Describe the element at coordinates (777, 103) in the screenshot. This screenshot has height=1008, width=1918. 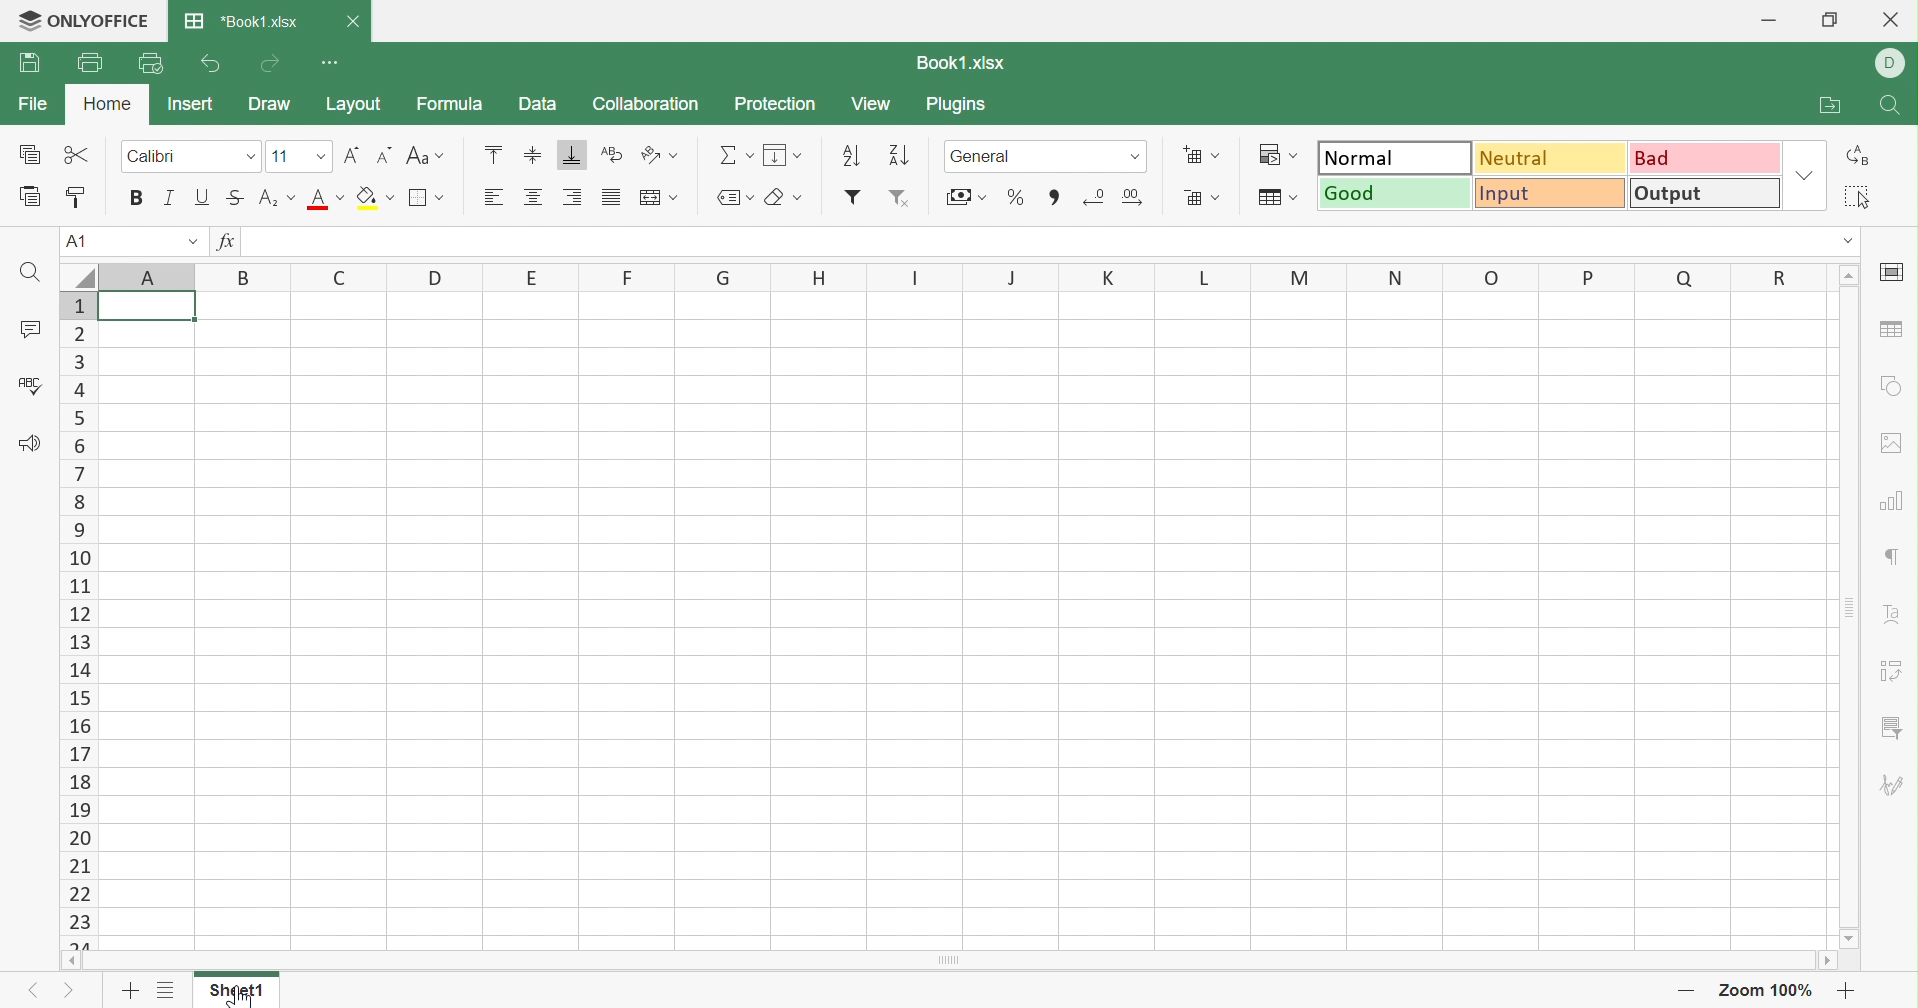
I see `Protection` at that location.